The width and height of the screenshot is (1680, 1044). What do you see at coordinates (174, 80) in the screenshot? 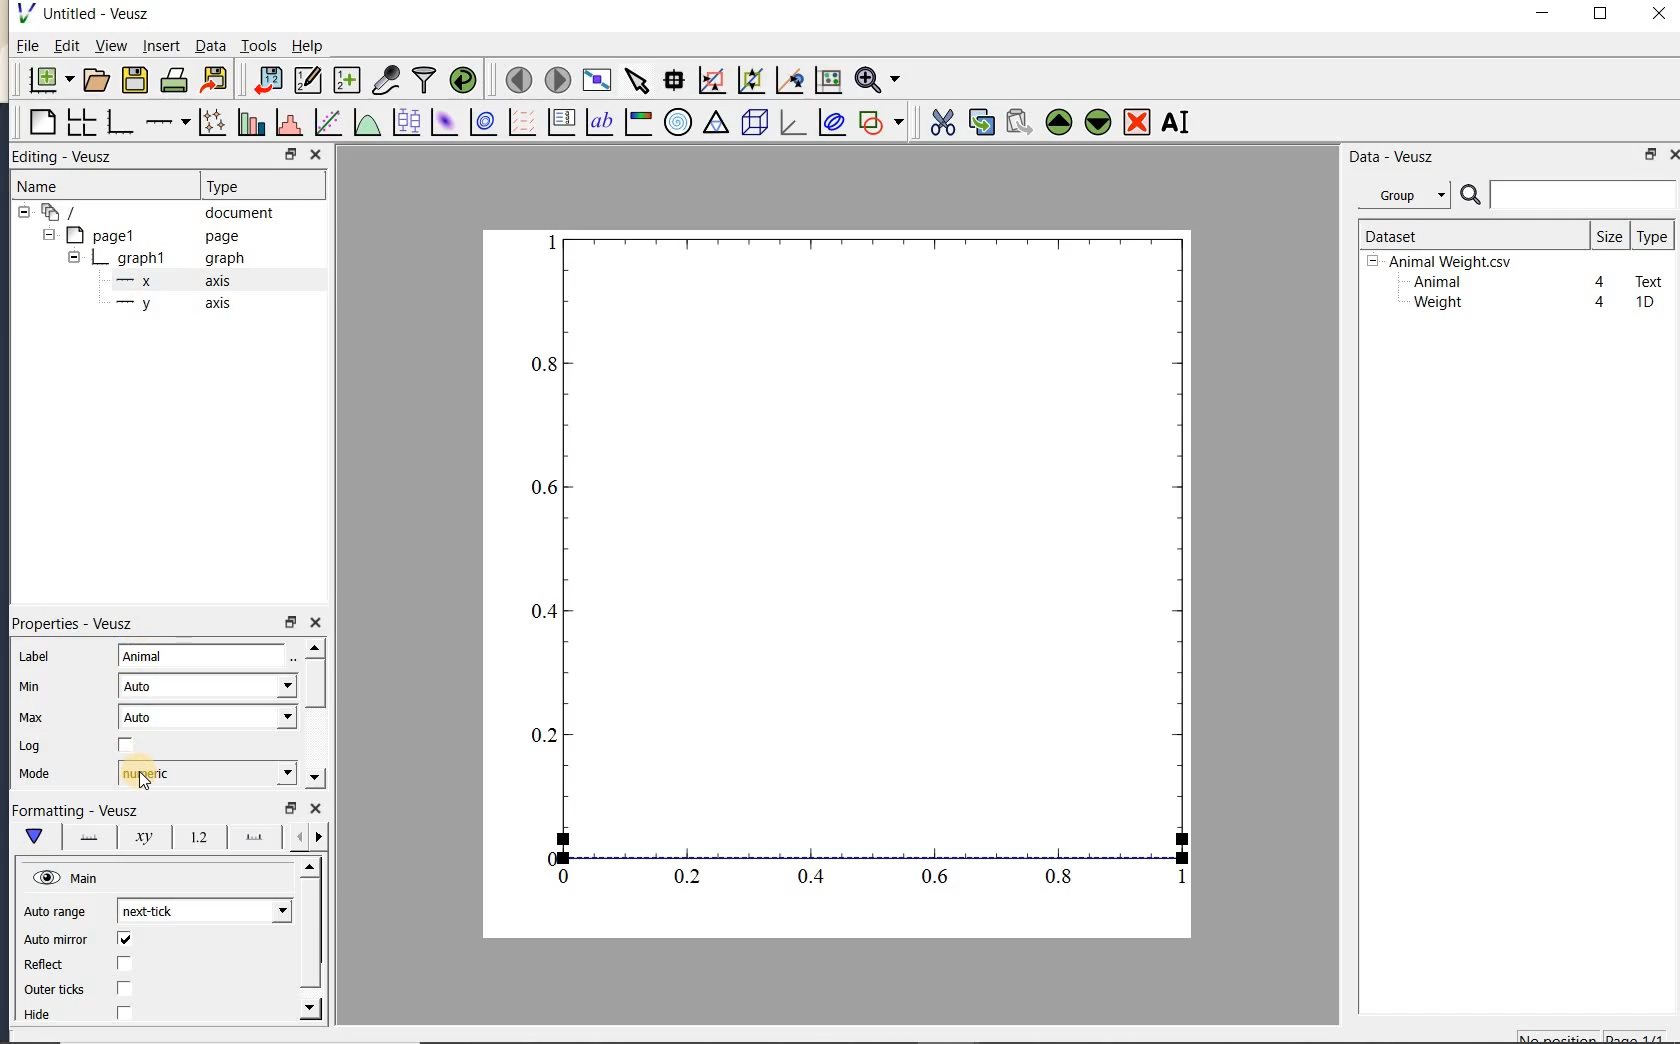
I see `print the document` at bounding box center [174, 80].